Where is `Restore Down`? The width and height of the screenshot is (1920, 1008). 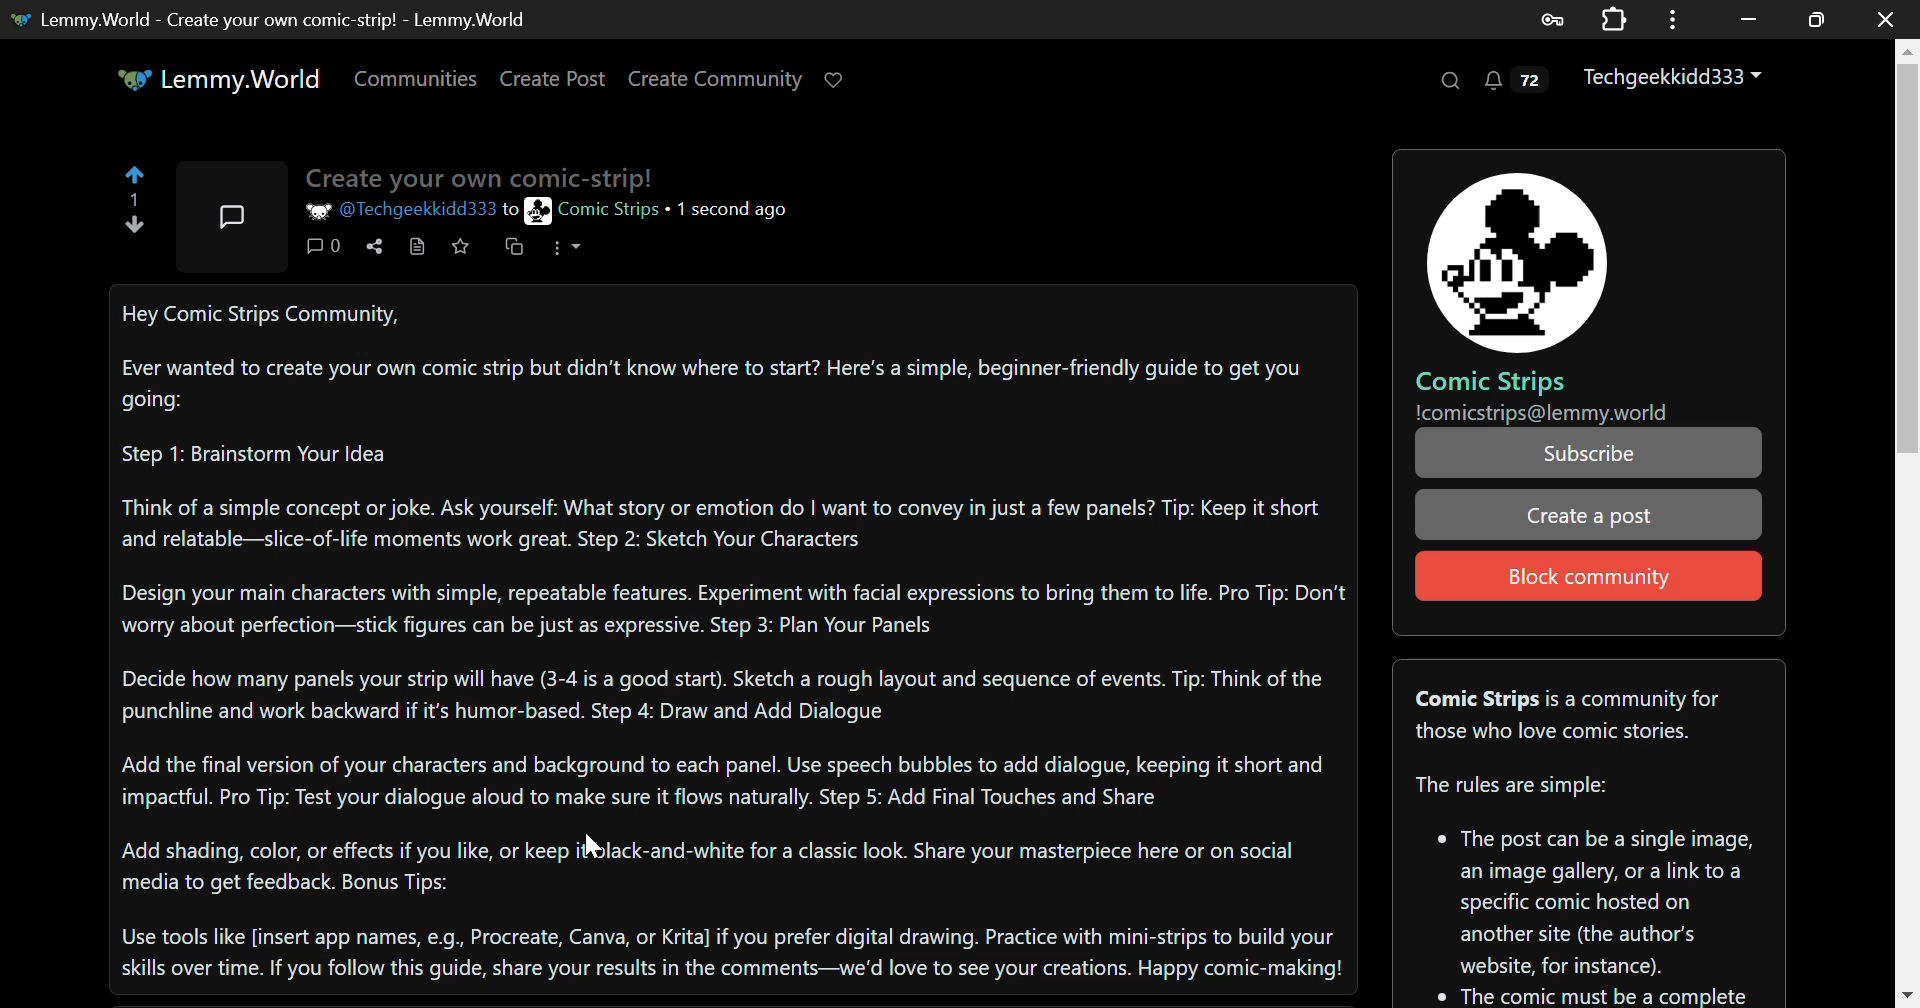
Restore Down is located at coordinates (1750, 17).